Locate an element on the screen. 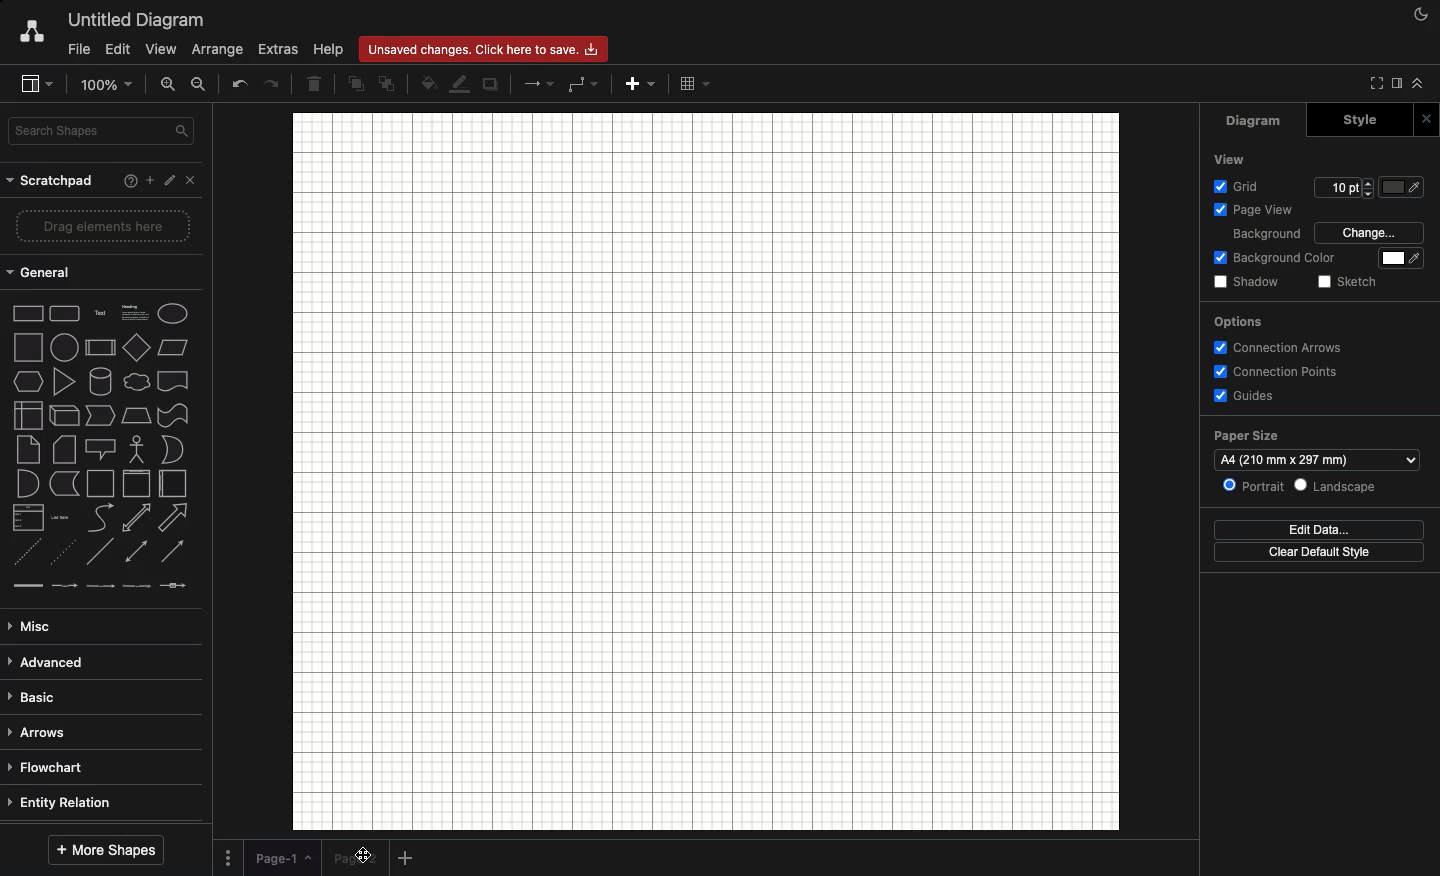 The height and width of the screenshot is (876, 1440). Drag elements here is located at coordinates (104, 226).